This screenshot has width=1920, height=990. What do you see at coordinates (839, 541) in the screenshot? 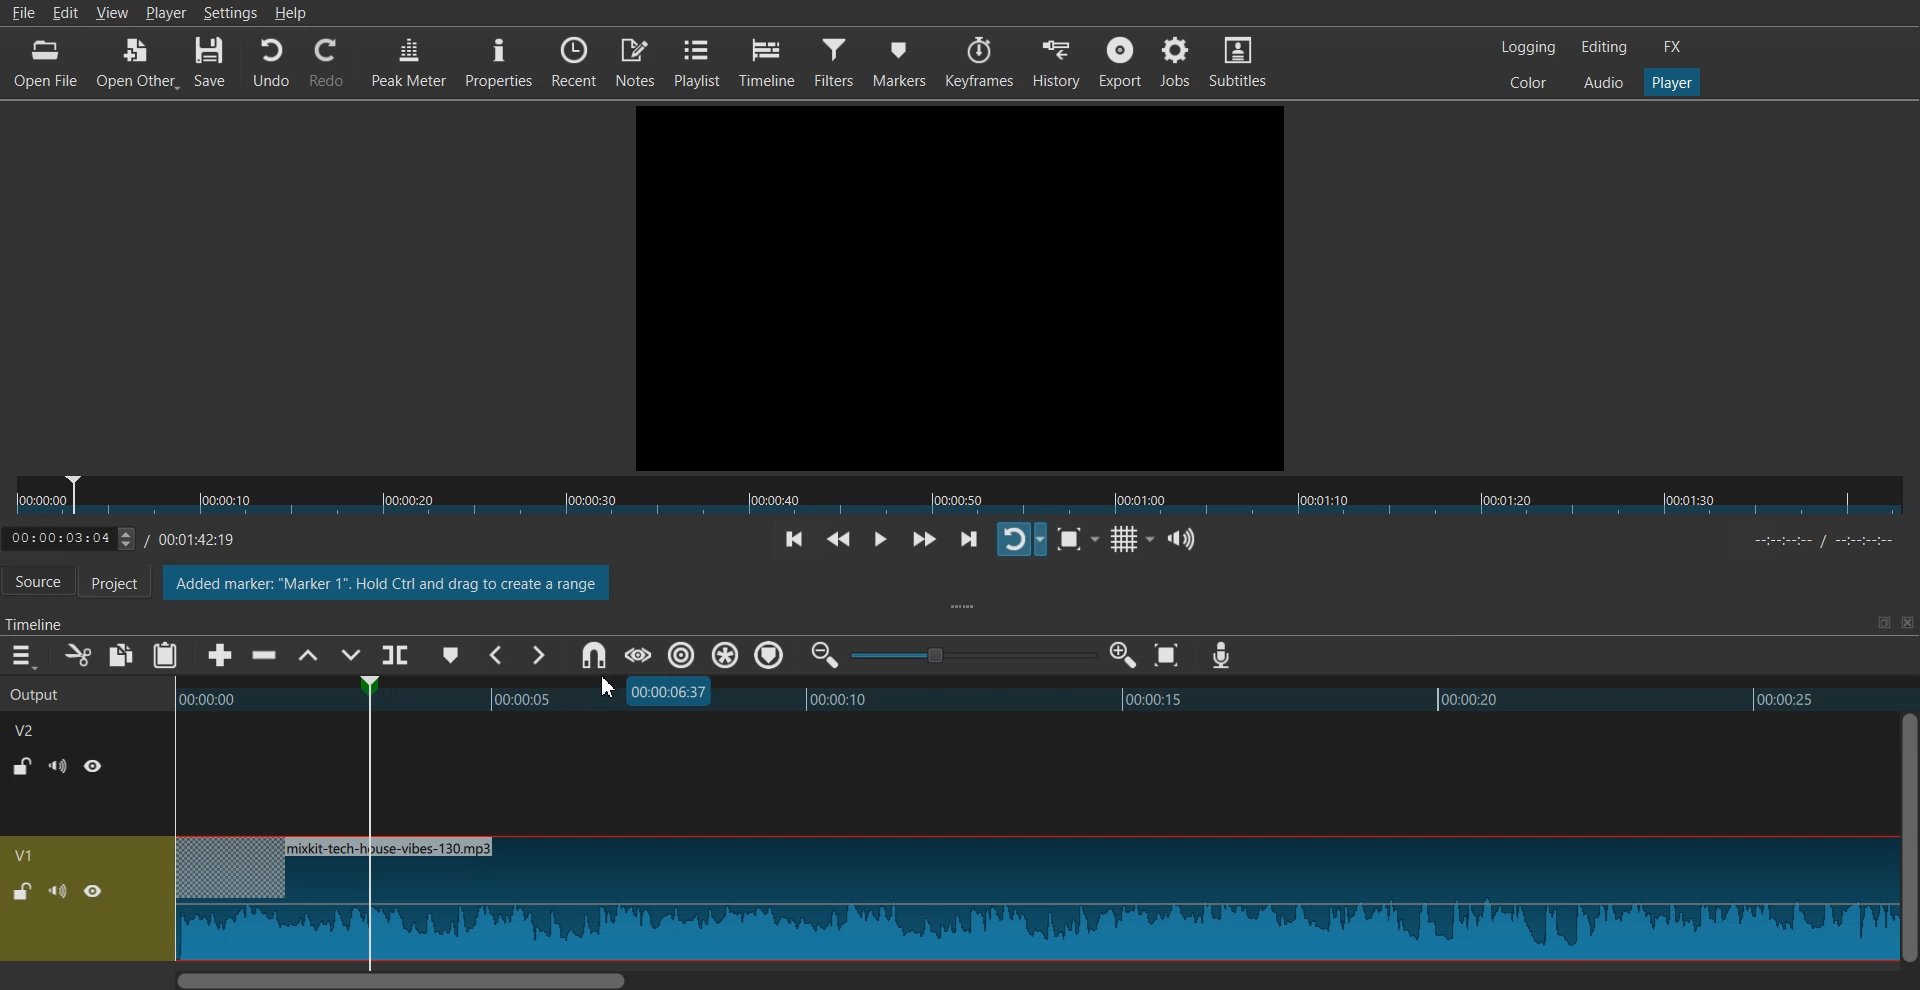
I see `Play quickly backwards` at bounding box center [839, 541].